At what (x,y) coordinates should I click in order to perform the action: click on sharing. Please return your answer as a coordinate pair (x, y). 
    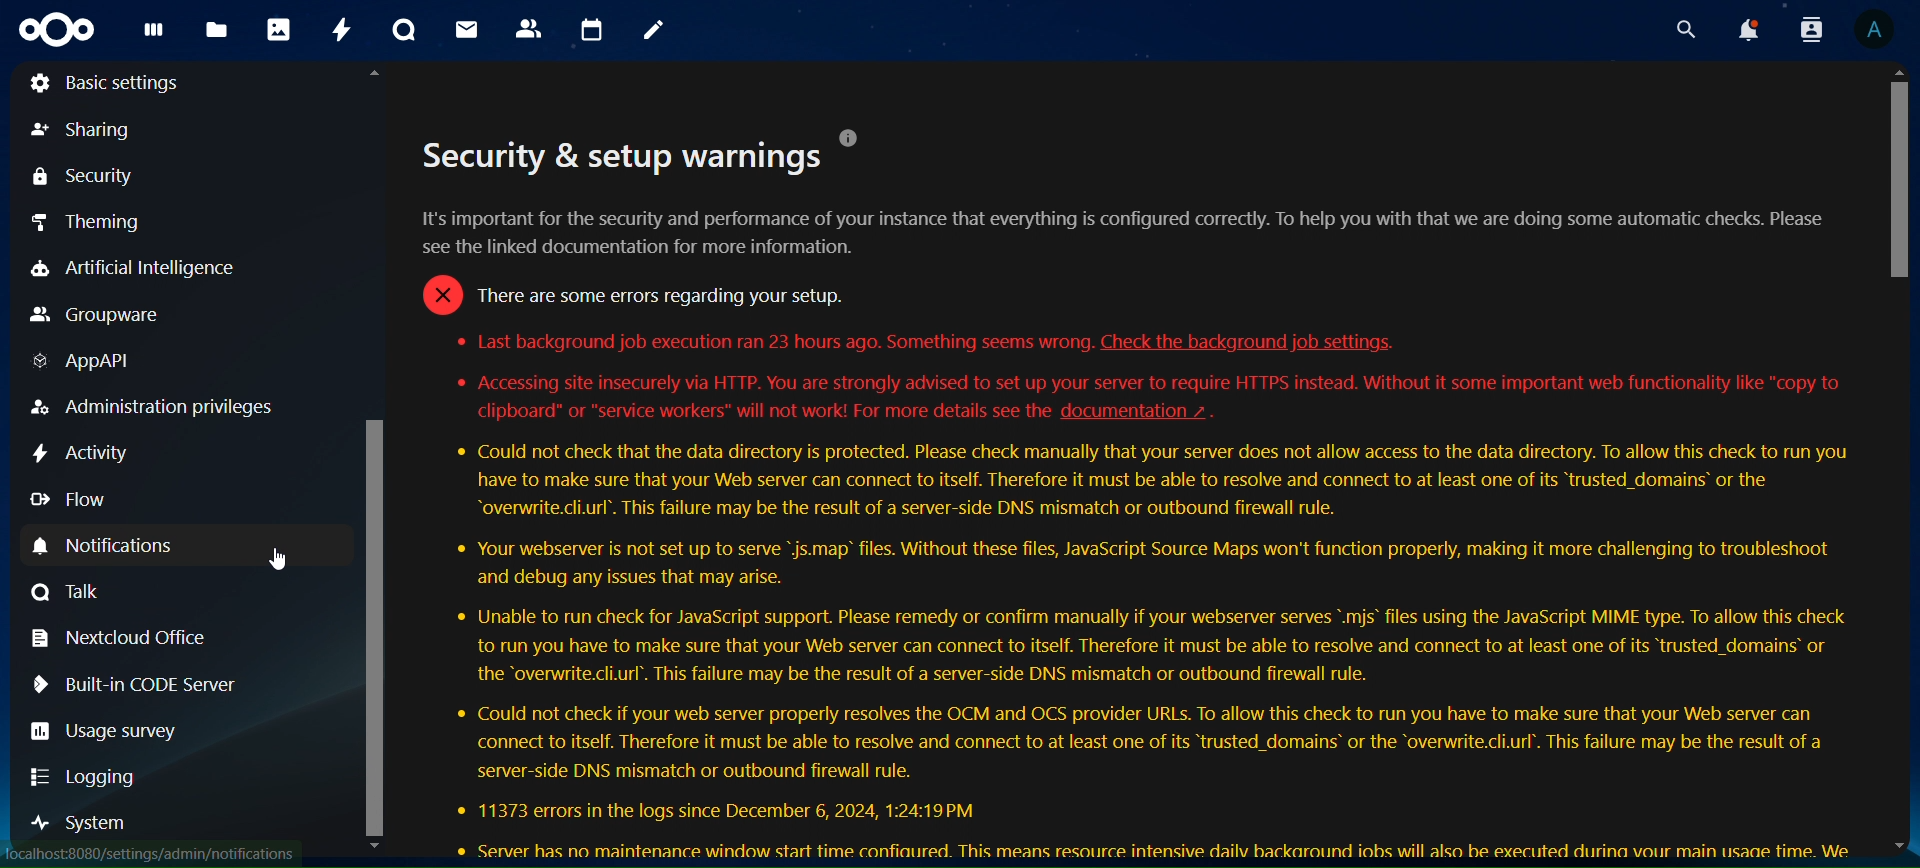
    Looking at the image, I should click on (83, 130).